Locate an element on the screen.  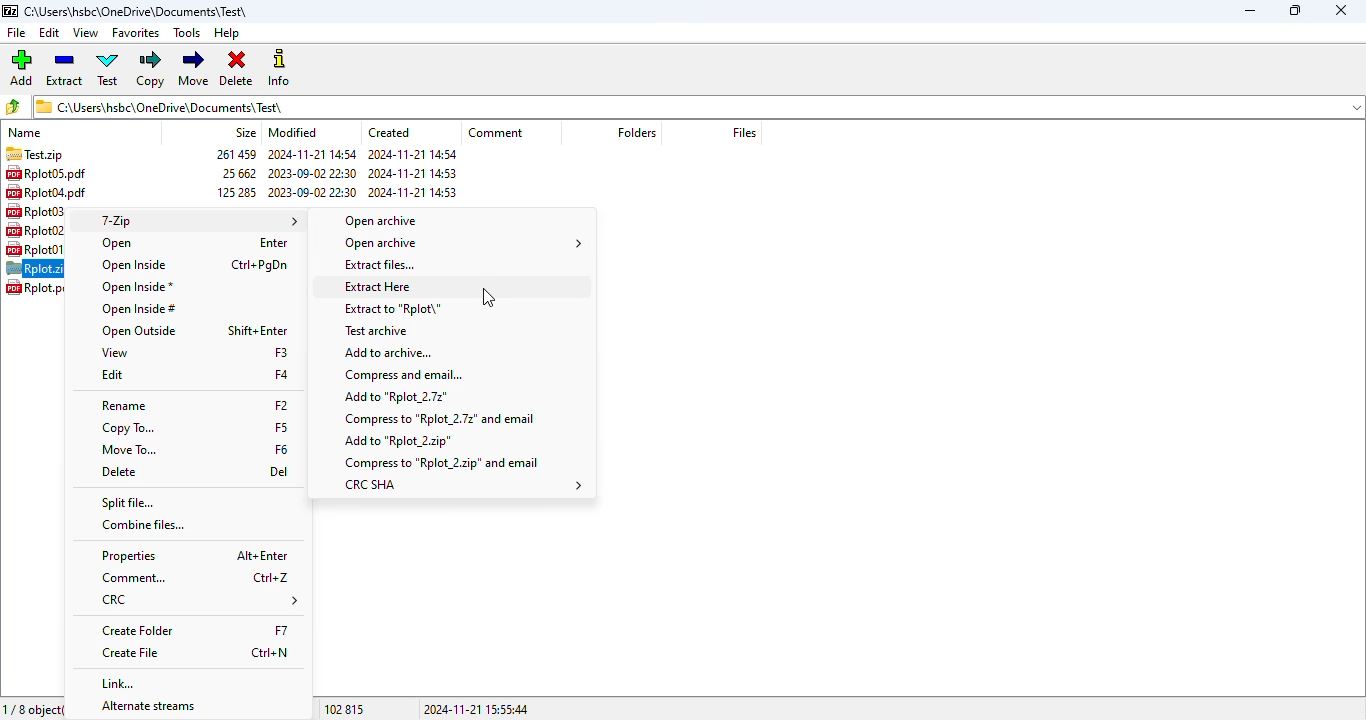
delete is located at coordinates (120, 472).